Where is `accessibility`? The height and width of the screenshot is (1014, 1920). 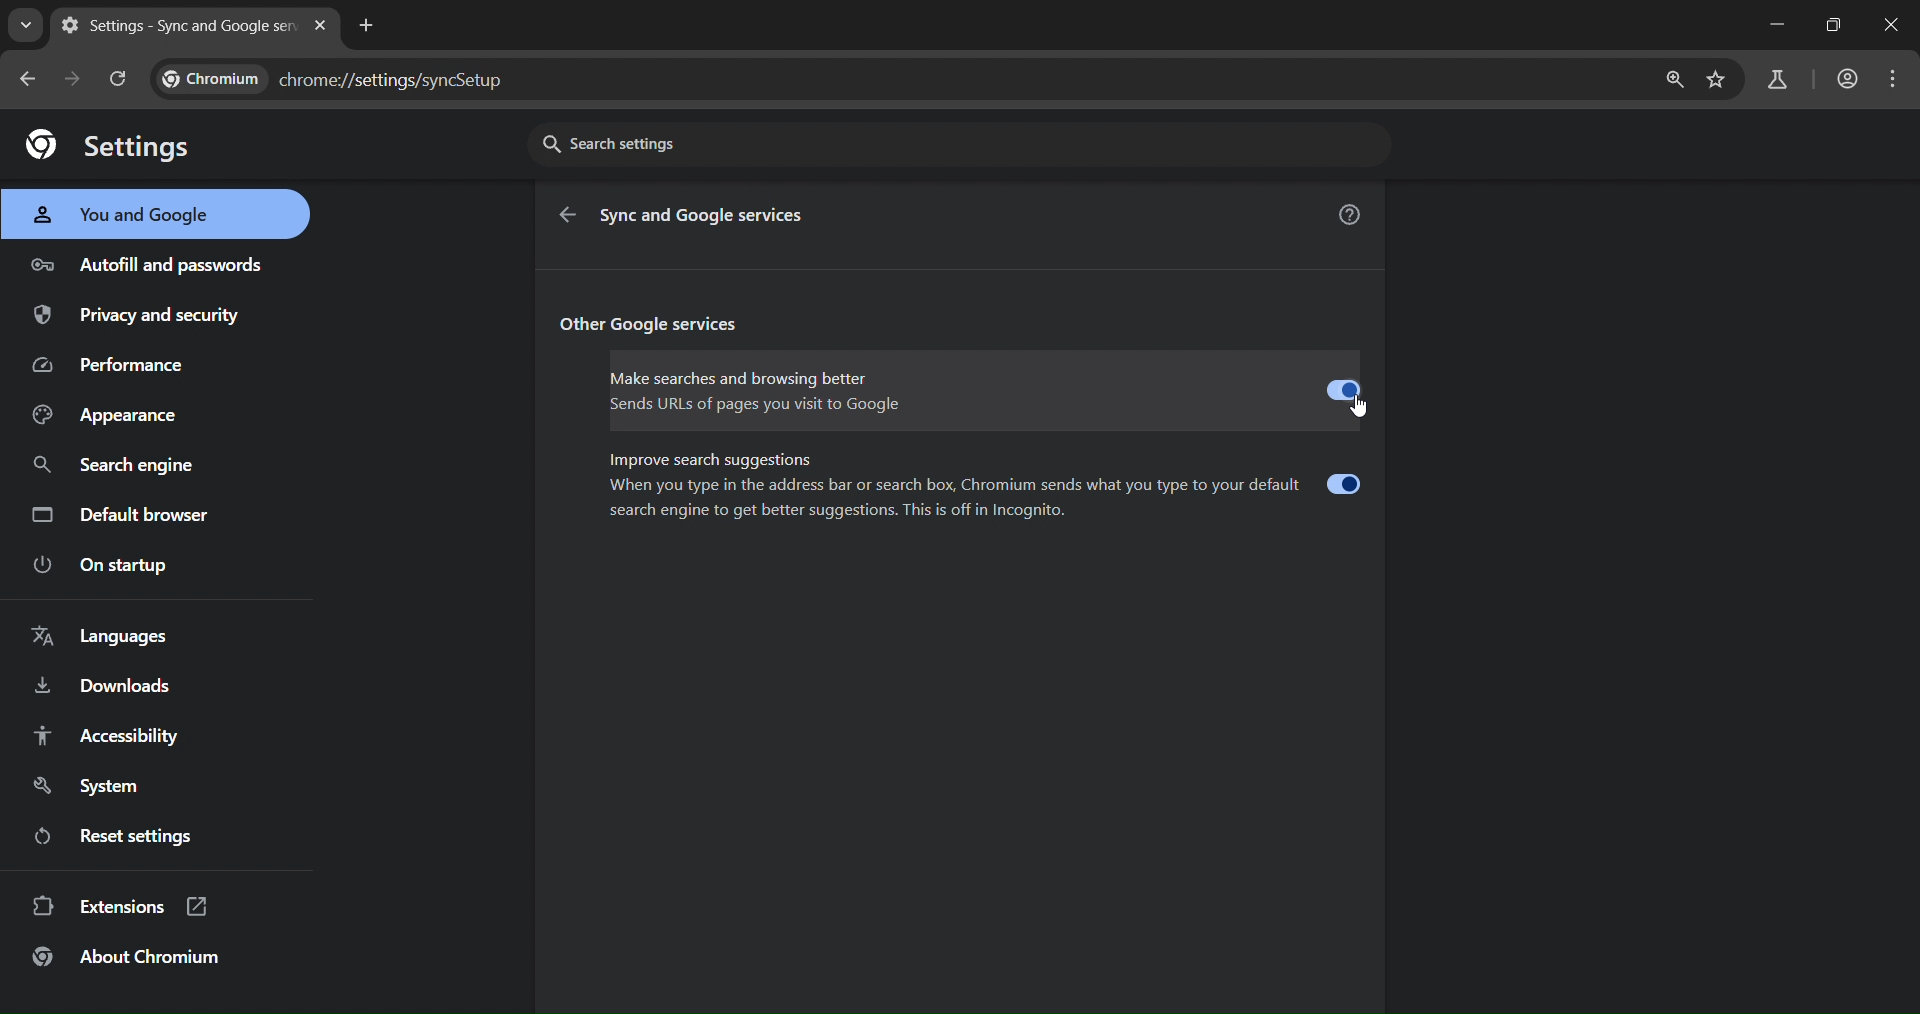
accessibility is located at coordinates (112, 737).